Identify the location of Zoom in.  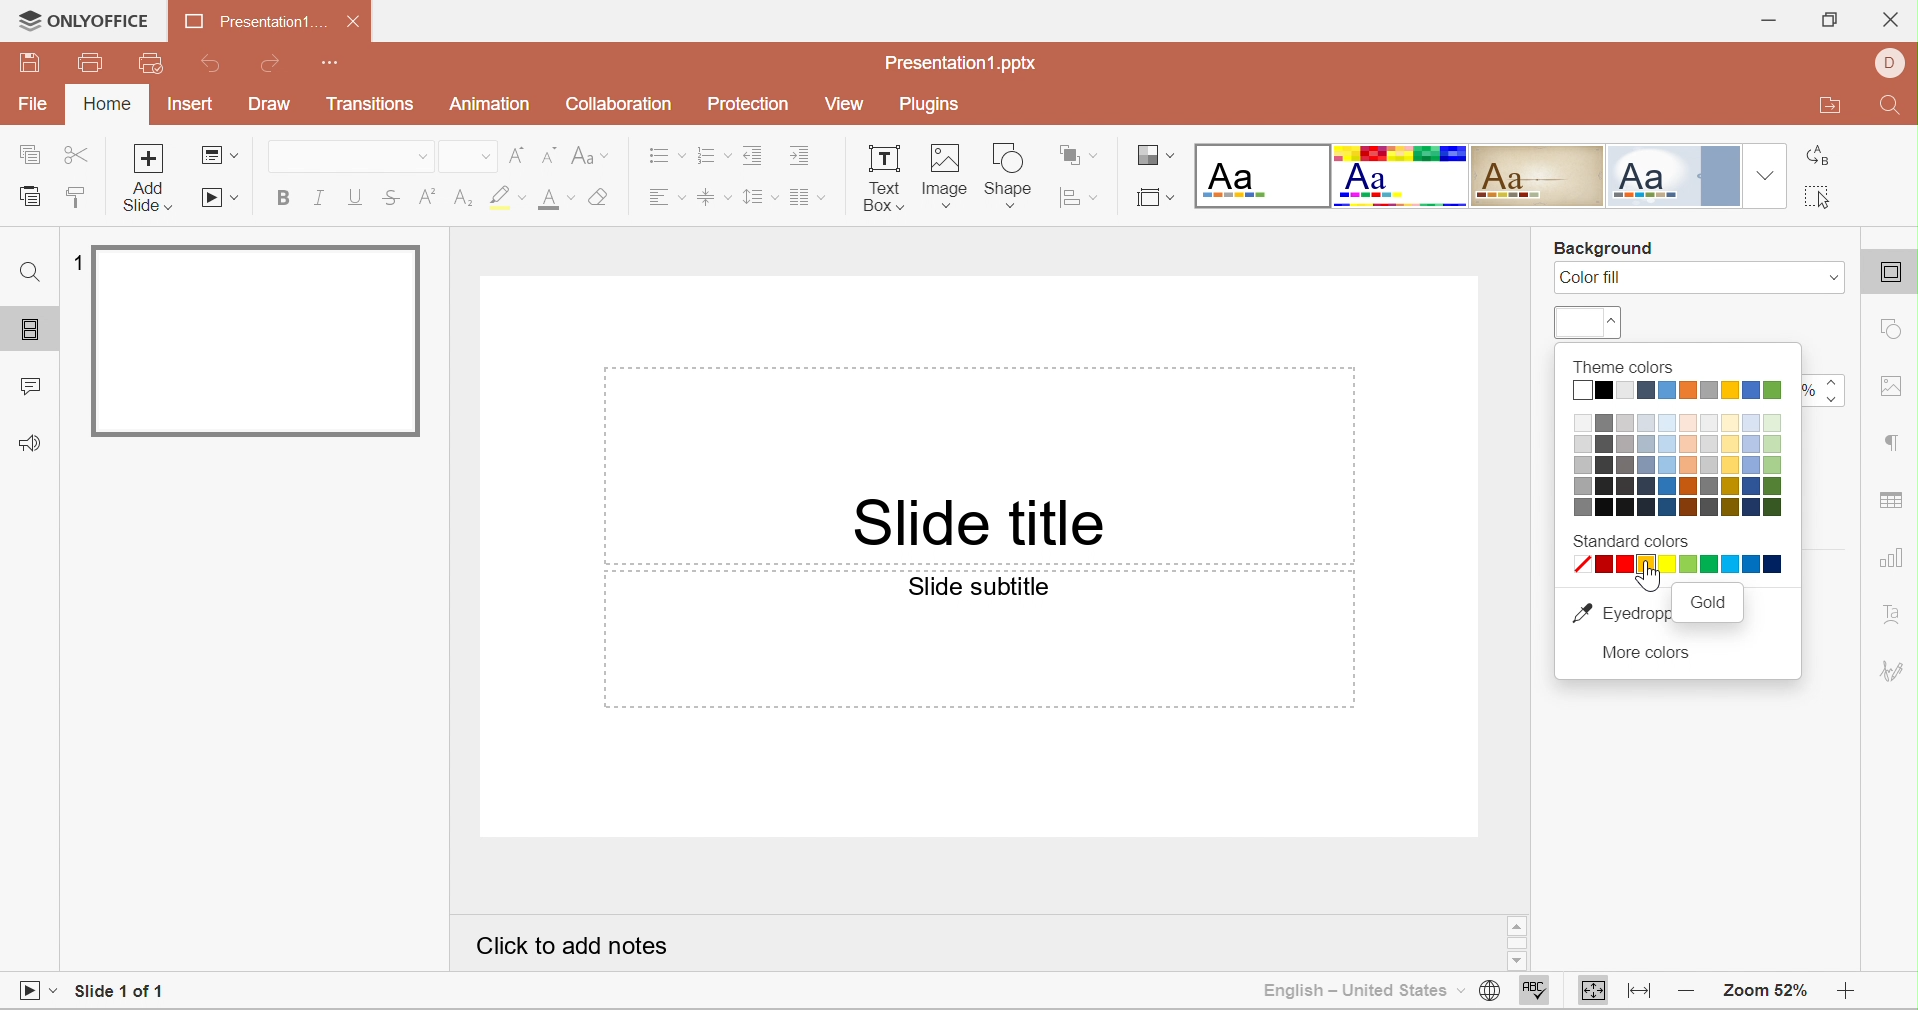
(1844, 995).